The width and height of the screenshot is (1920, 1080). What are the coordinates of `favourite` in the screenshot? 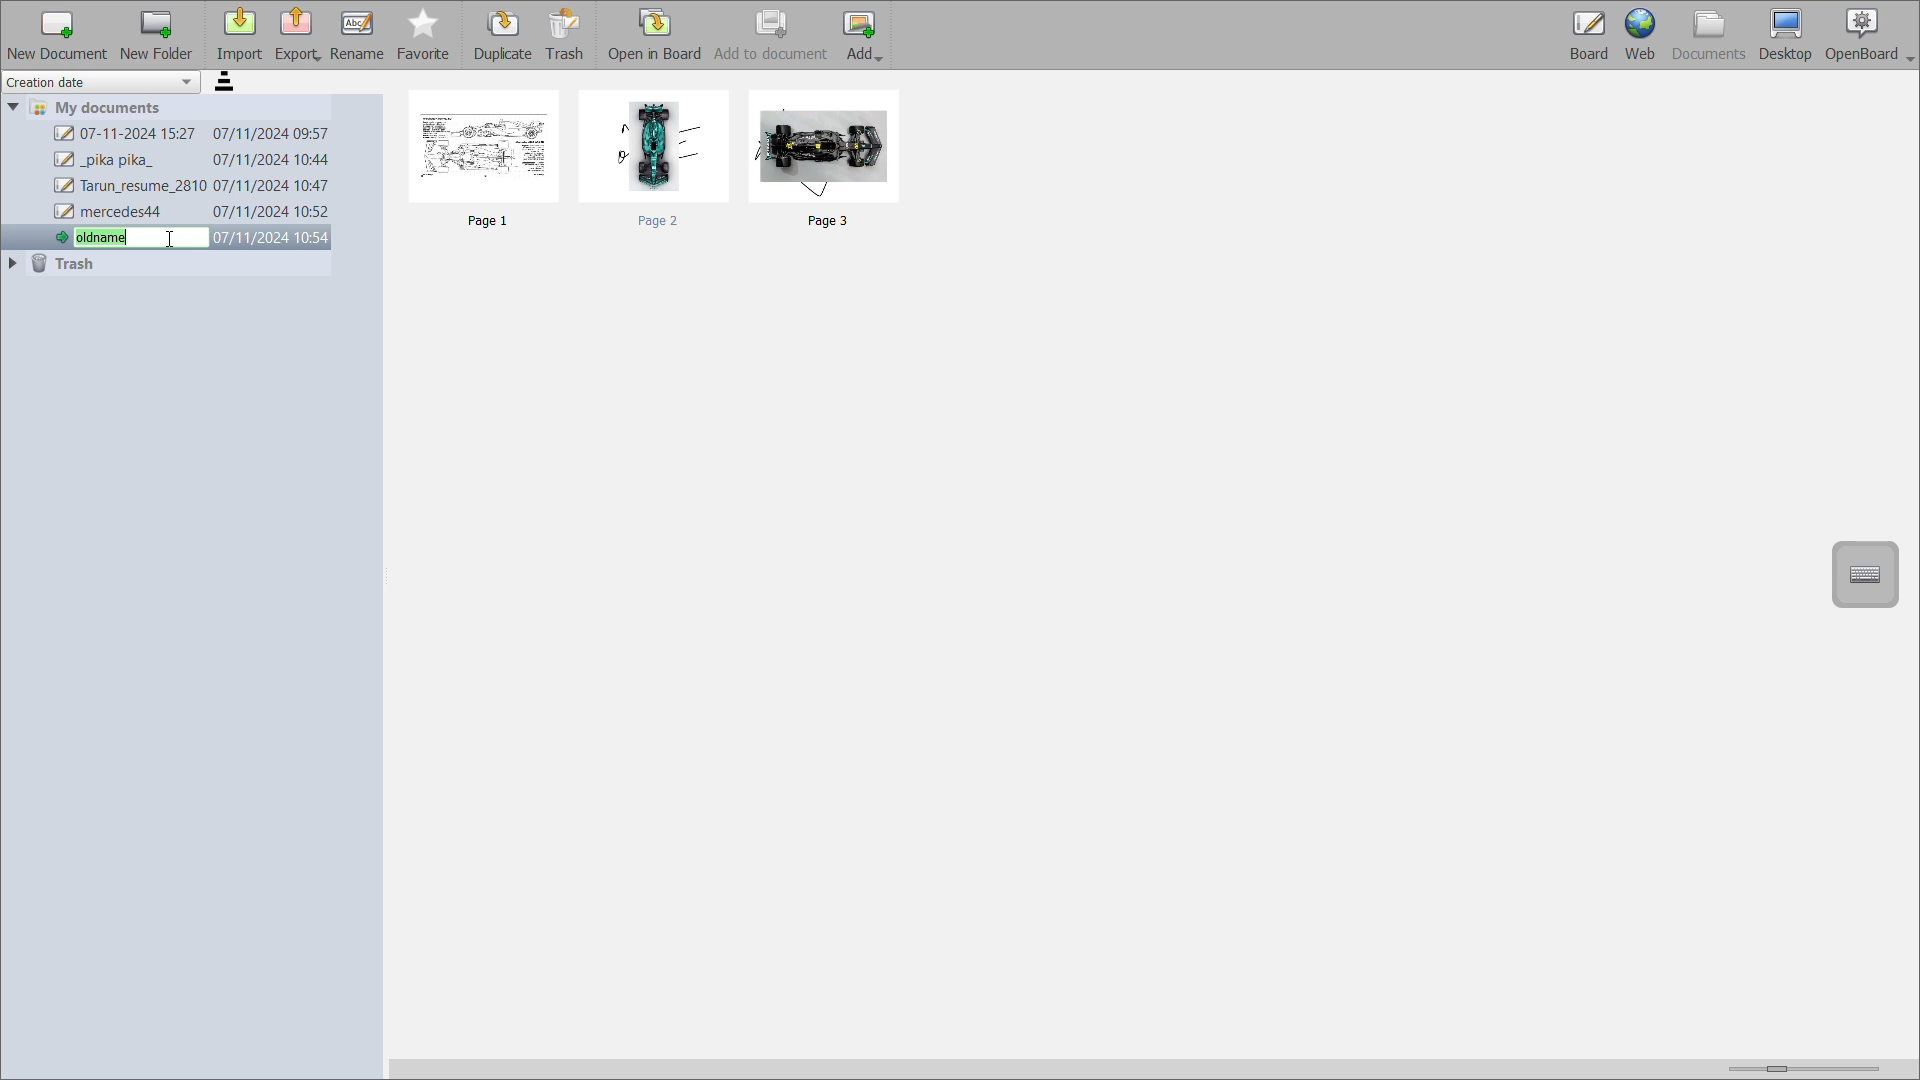 It's located at (425, 37).